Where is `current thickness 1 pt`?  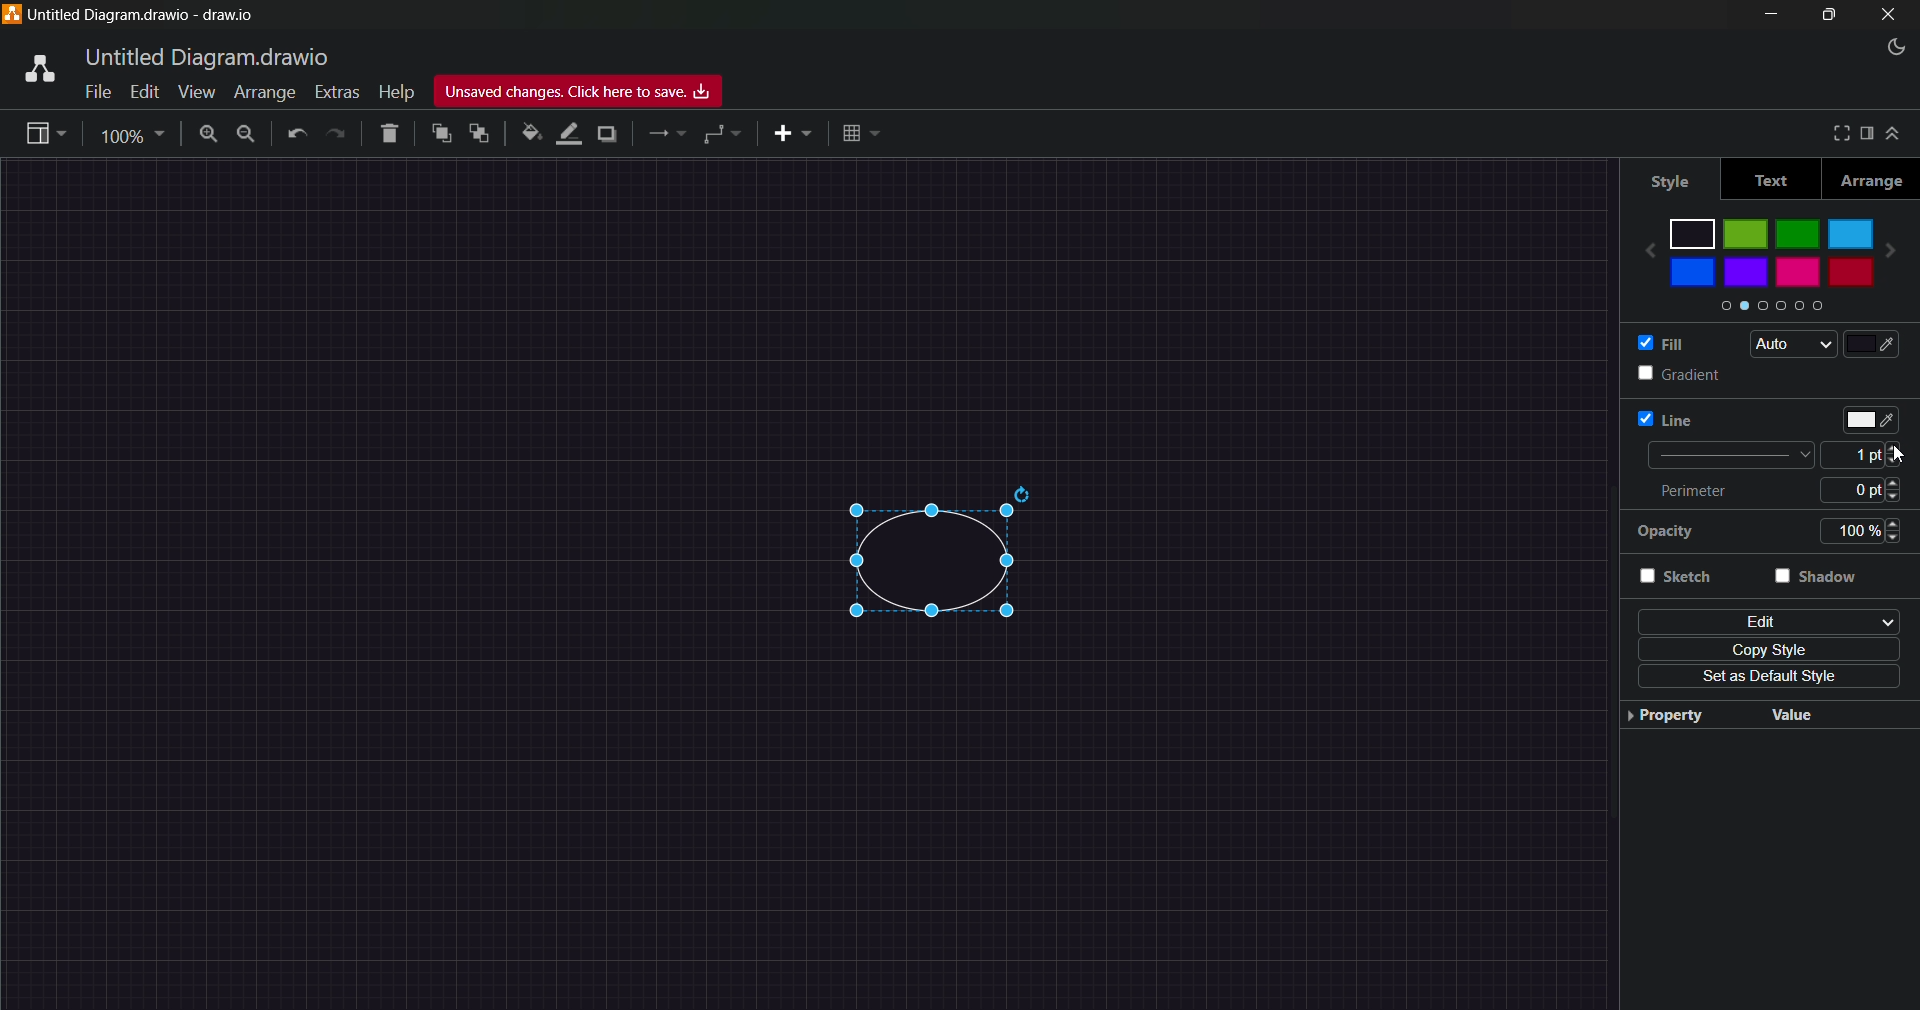 current thickness 1 pt is located at coordinates (1856, 455).